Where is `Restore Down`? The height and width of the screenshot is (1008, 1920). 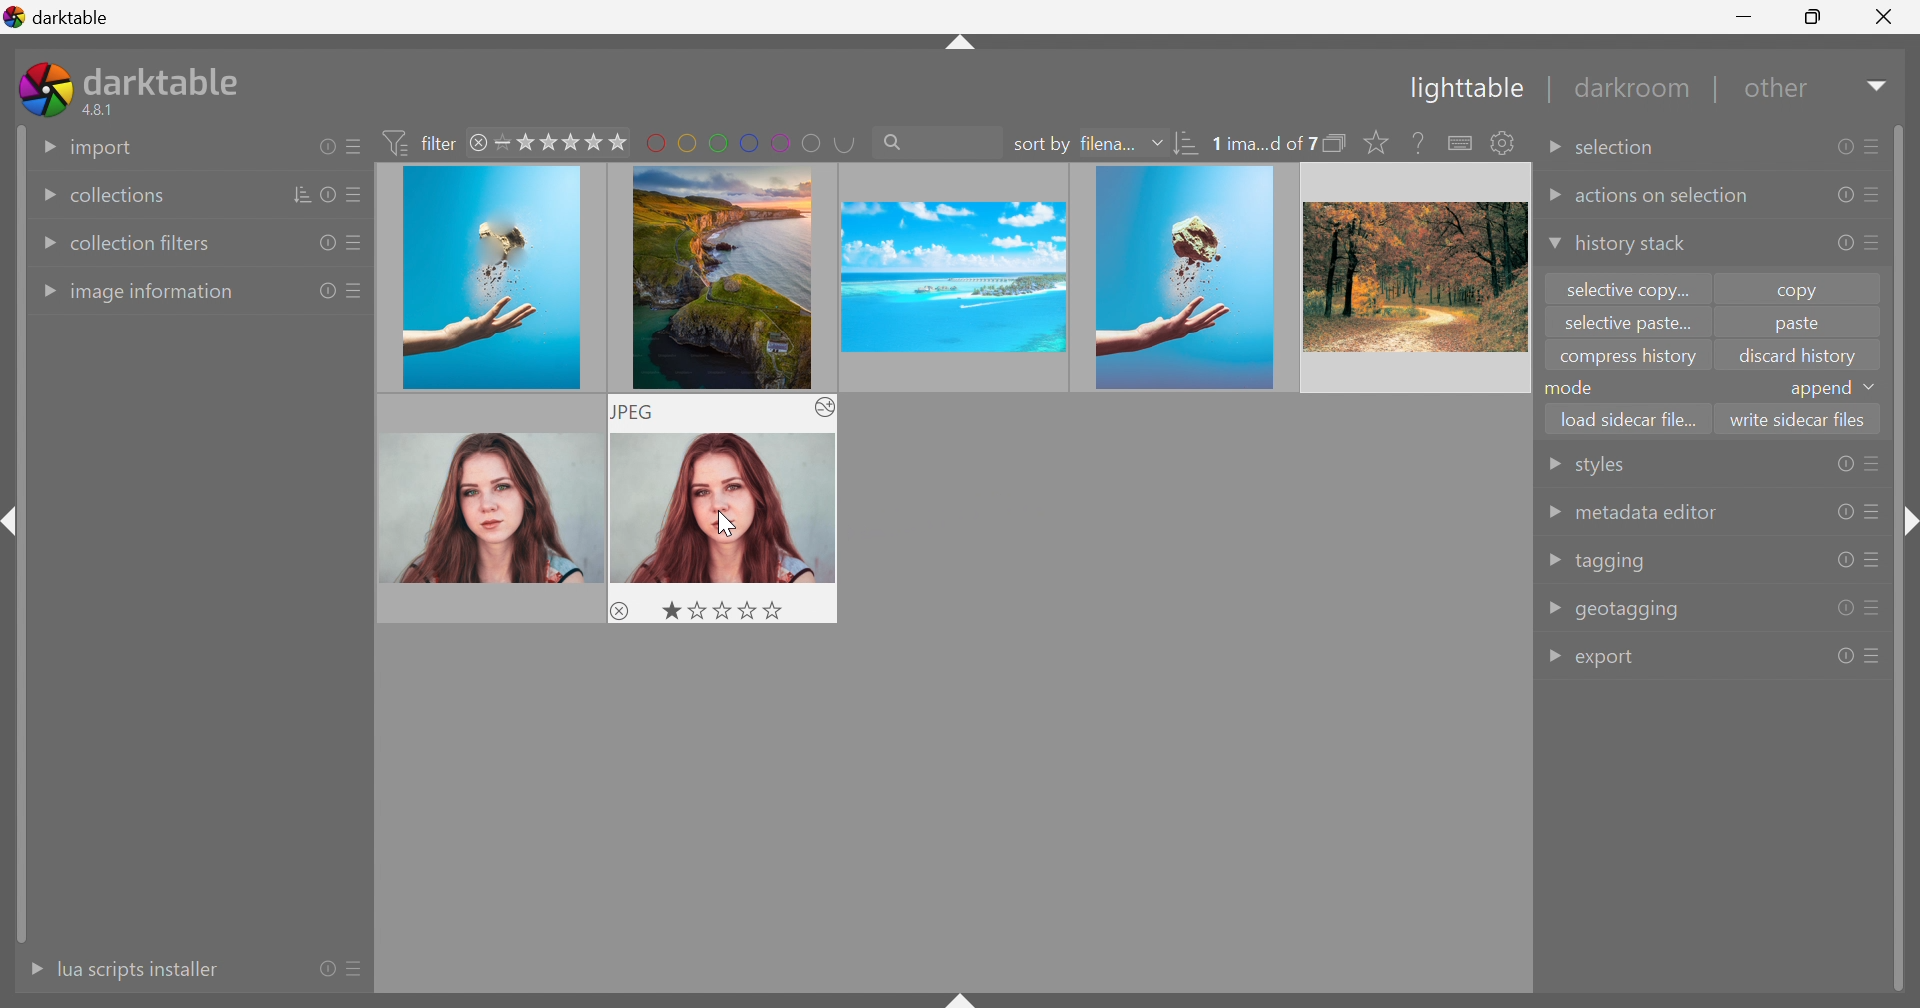
Restore Down is located at coordinates (1815, 14).